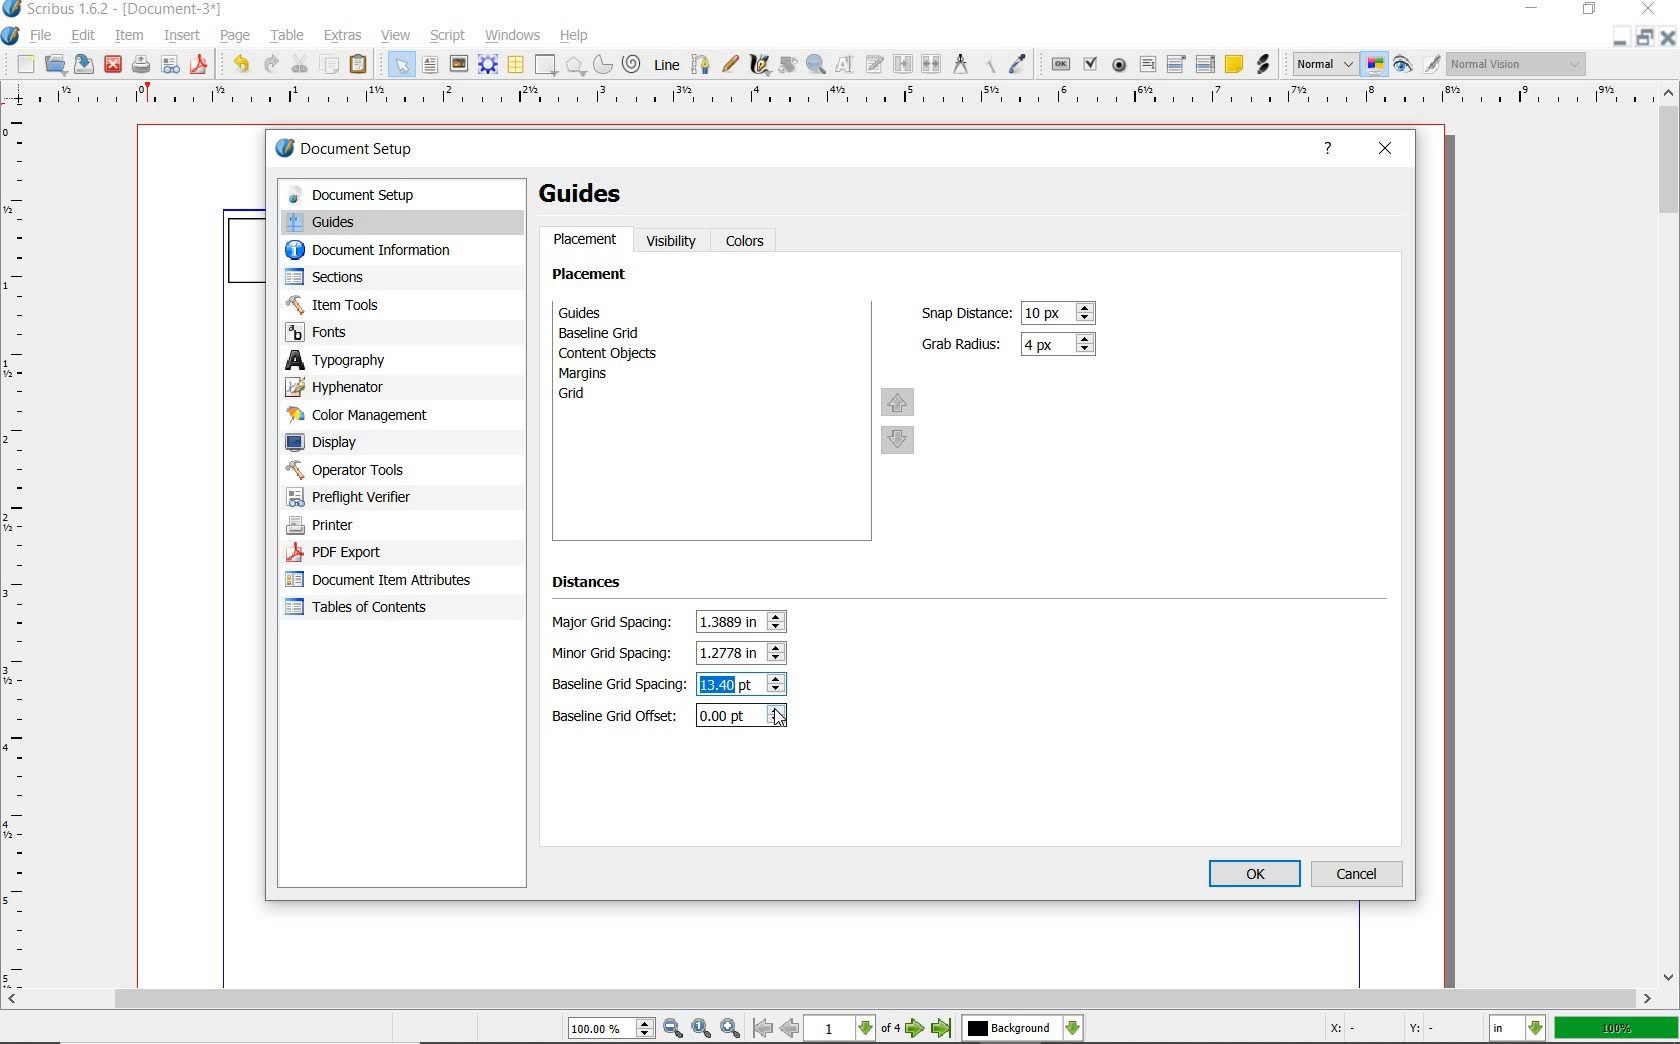 The image size is (1680, 1044). I want to click on script, so click(449, 35).